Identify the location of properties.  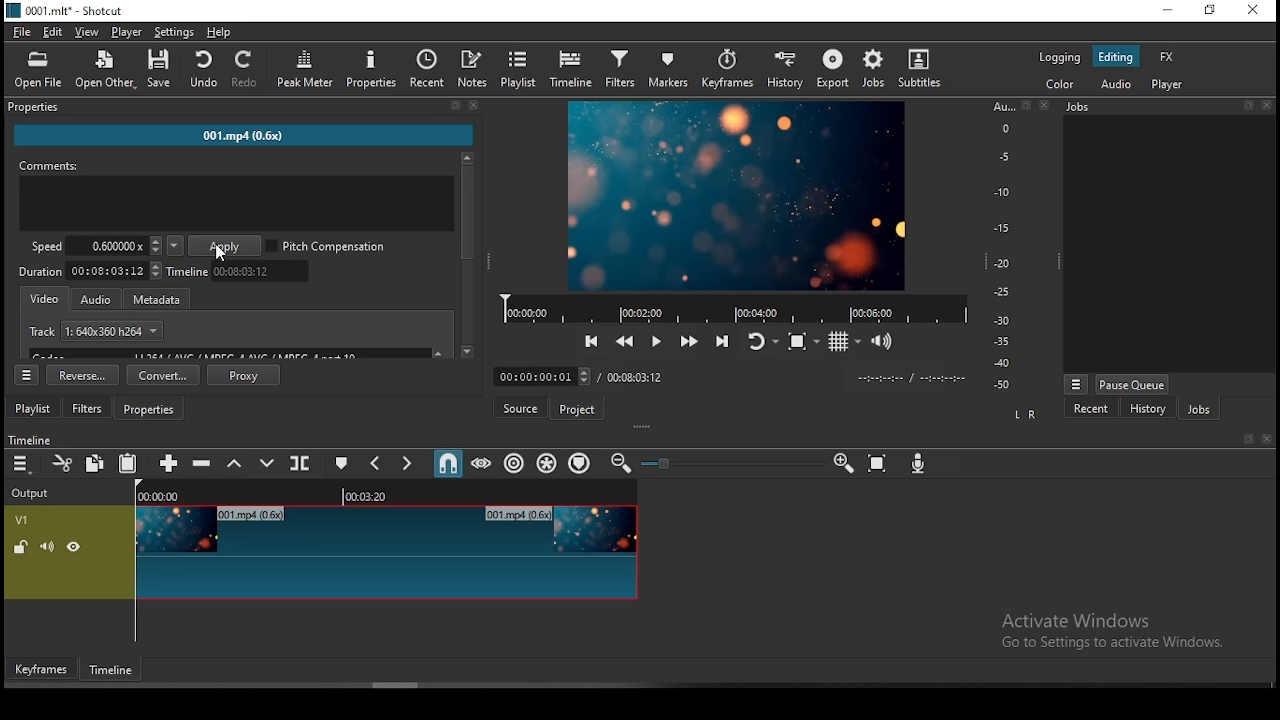
(247, 109).